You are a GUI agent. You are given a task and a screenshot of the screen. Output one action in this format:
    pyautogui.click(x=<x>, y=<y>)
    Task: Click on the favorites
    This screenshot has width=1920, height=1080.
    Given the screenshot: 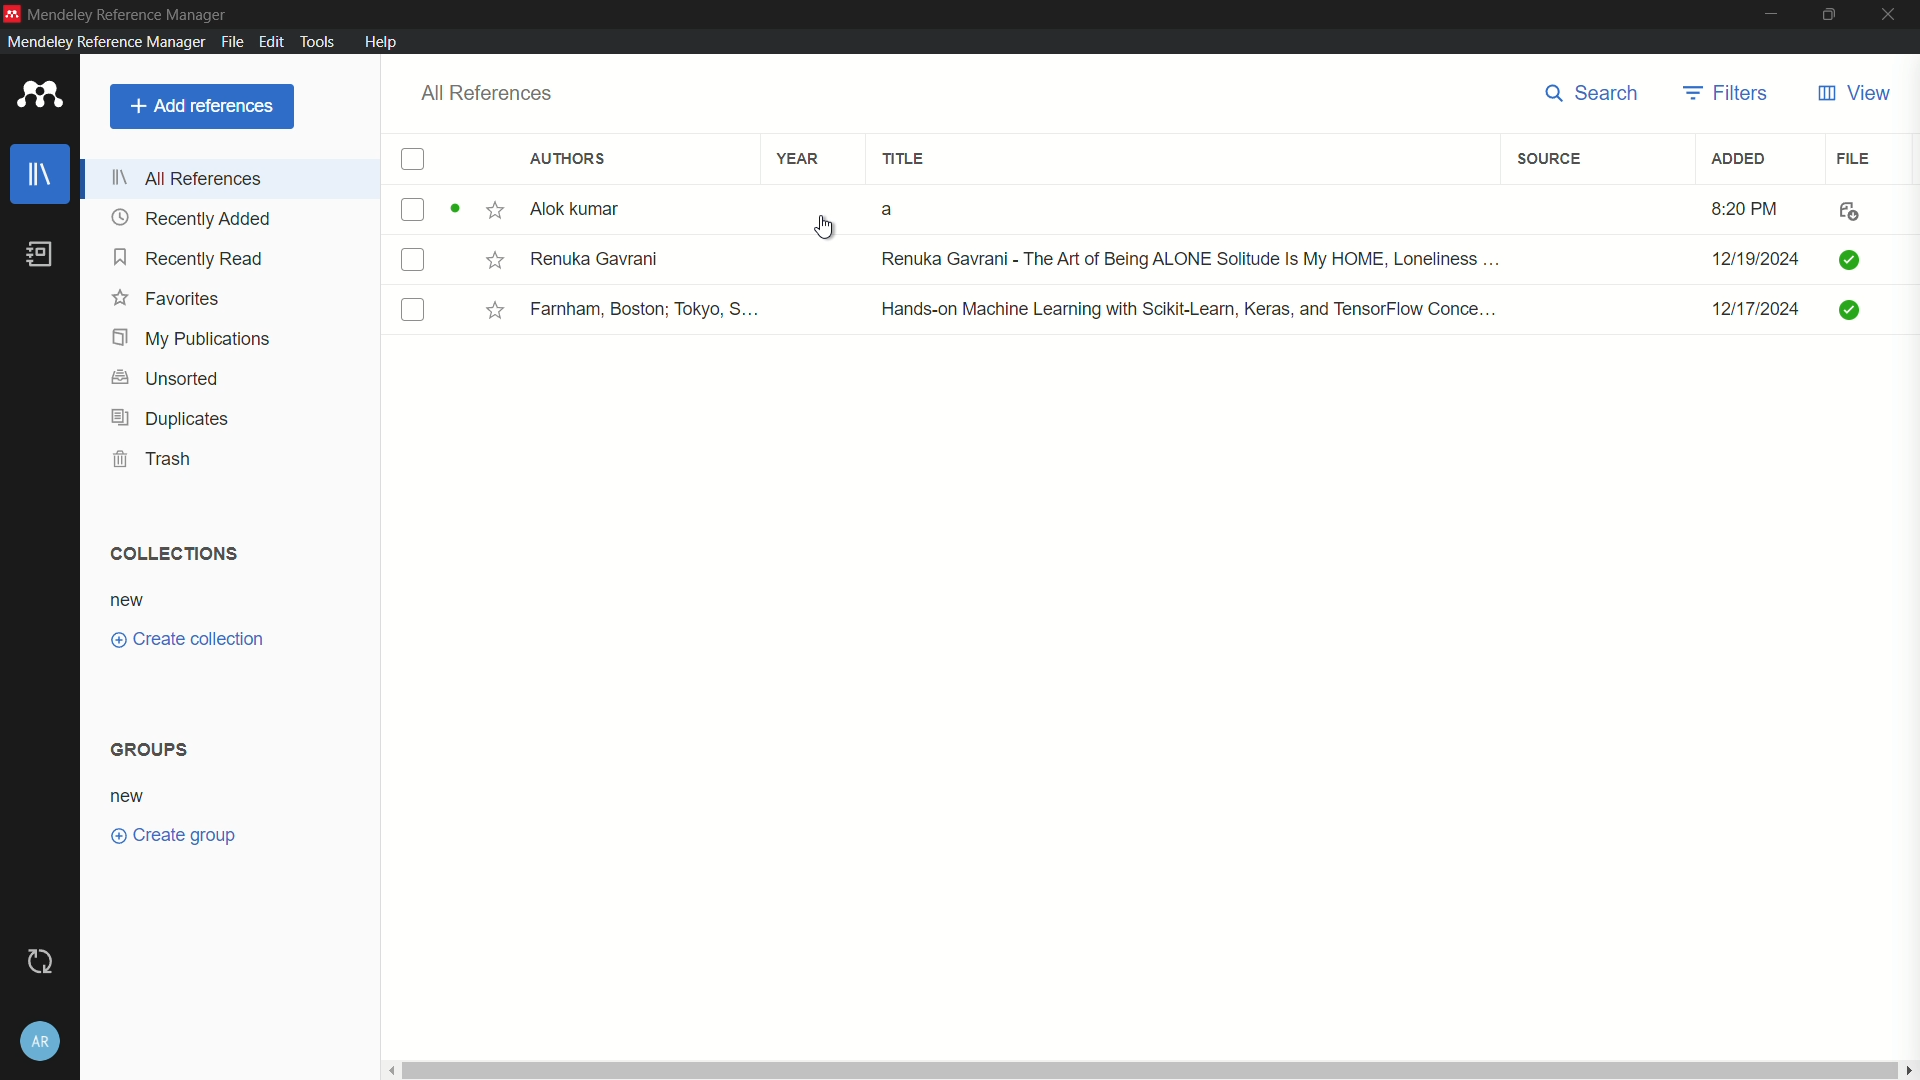 What is the action you would take?
    pyautogui.click(x=165, y=297)
    